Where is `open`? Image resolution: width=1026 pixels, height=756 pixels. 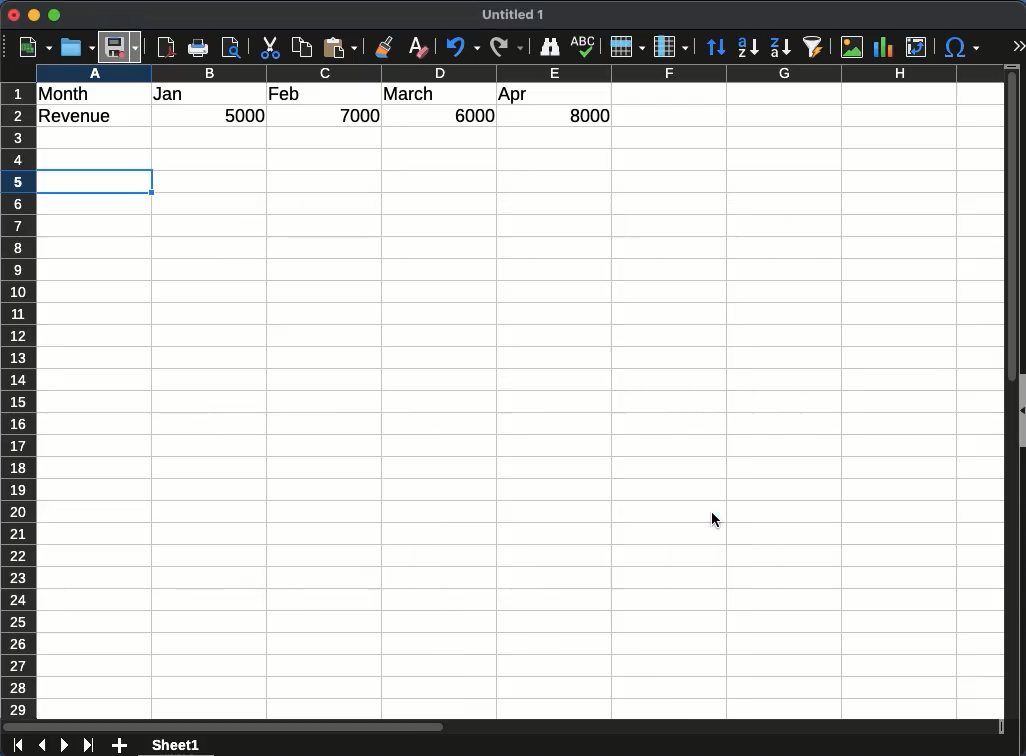
open is located at coordinates (76, 48).